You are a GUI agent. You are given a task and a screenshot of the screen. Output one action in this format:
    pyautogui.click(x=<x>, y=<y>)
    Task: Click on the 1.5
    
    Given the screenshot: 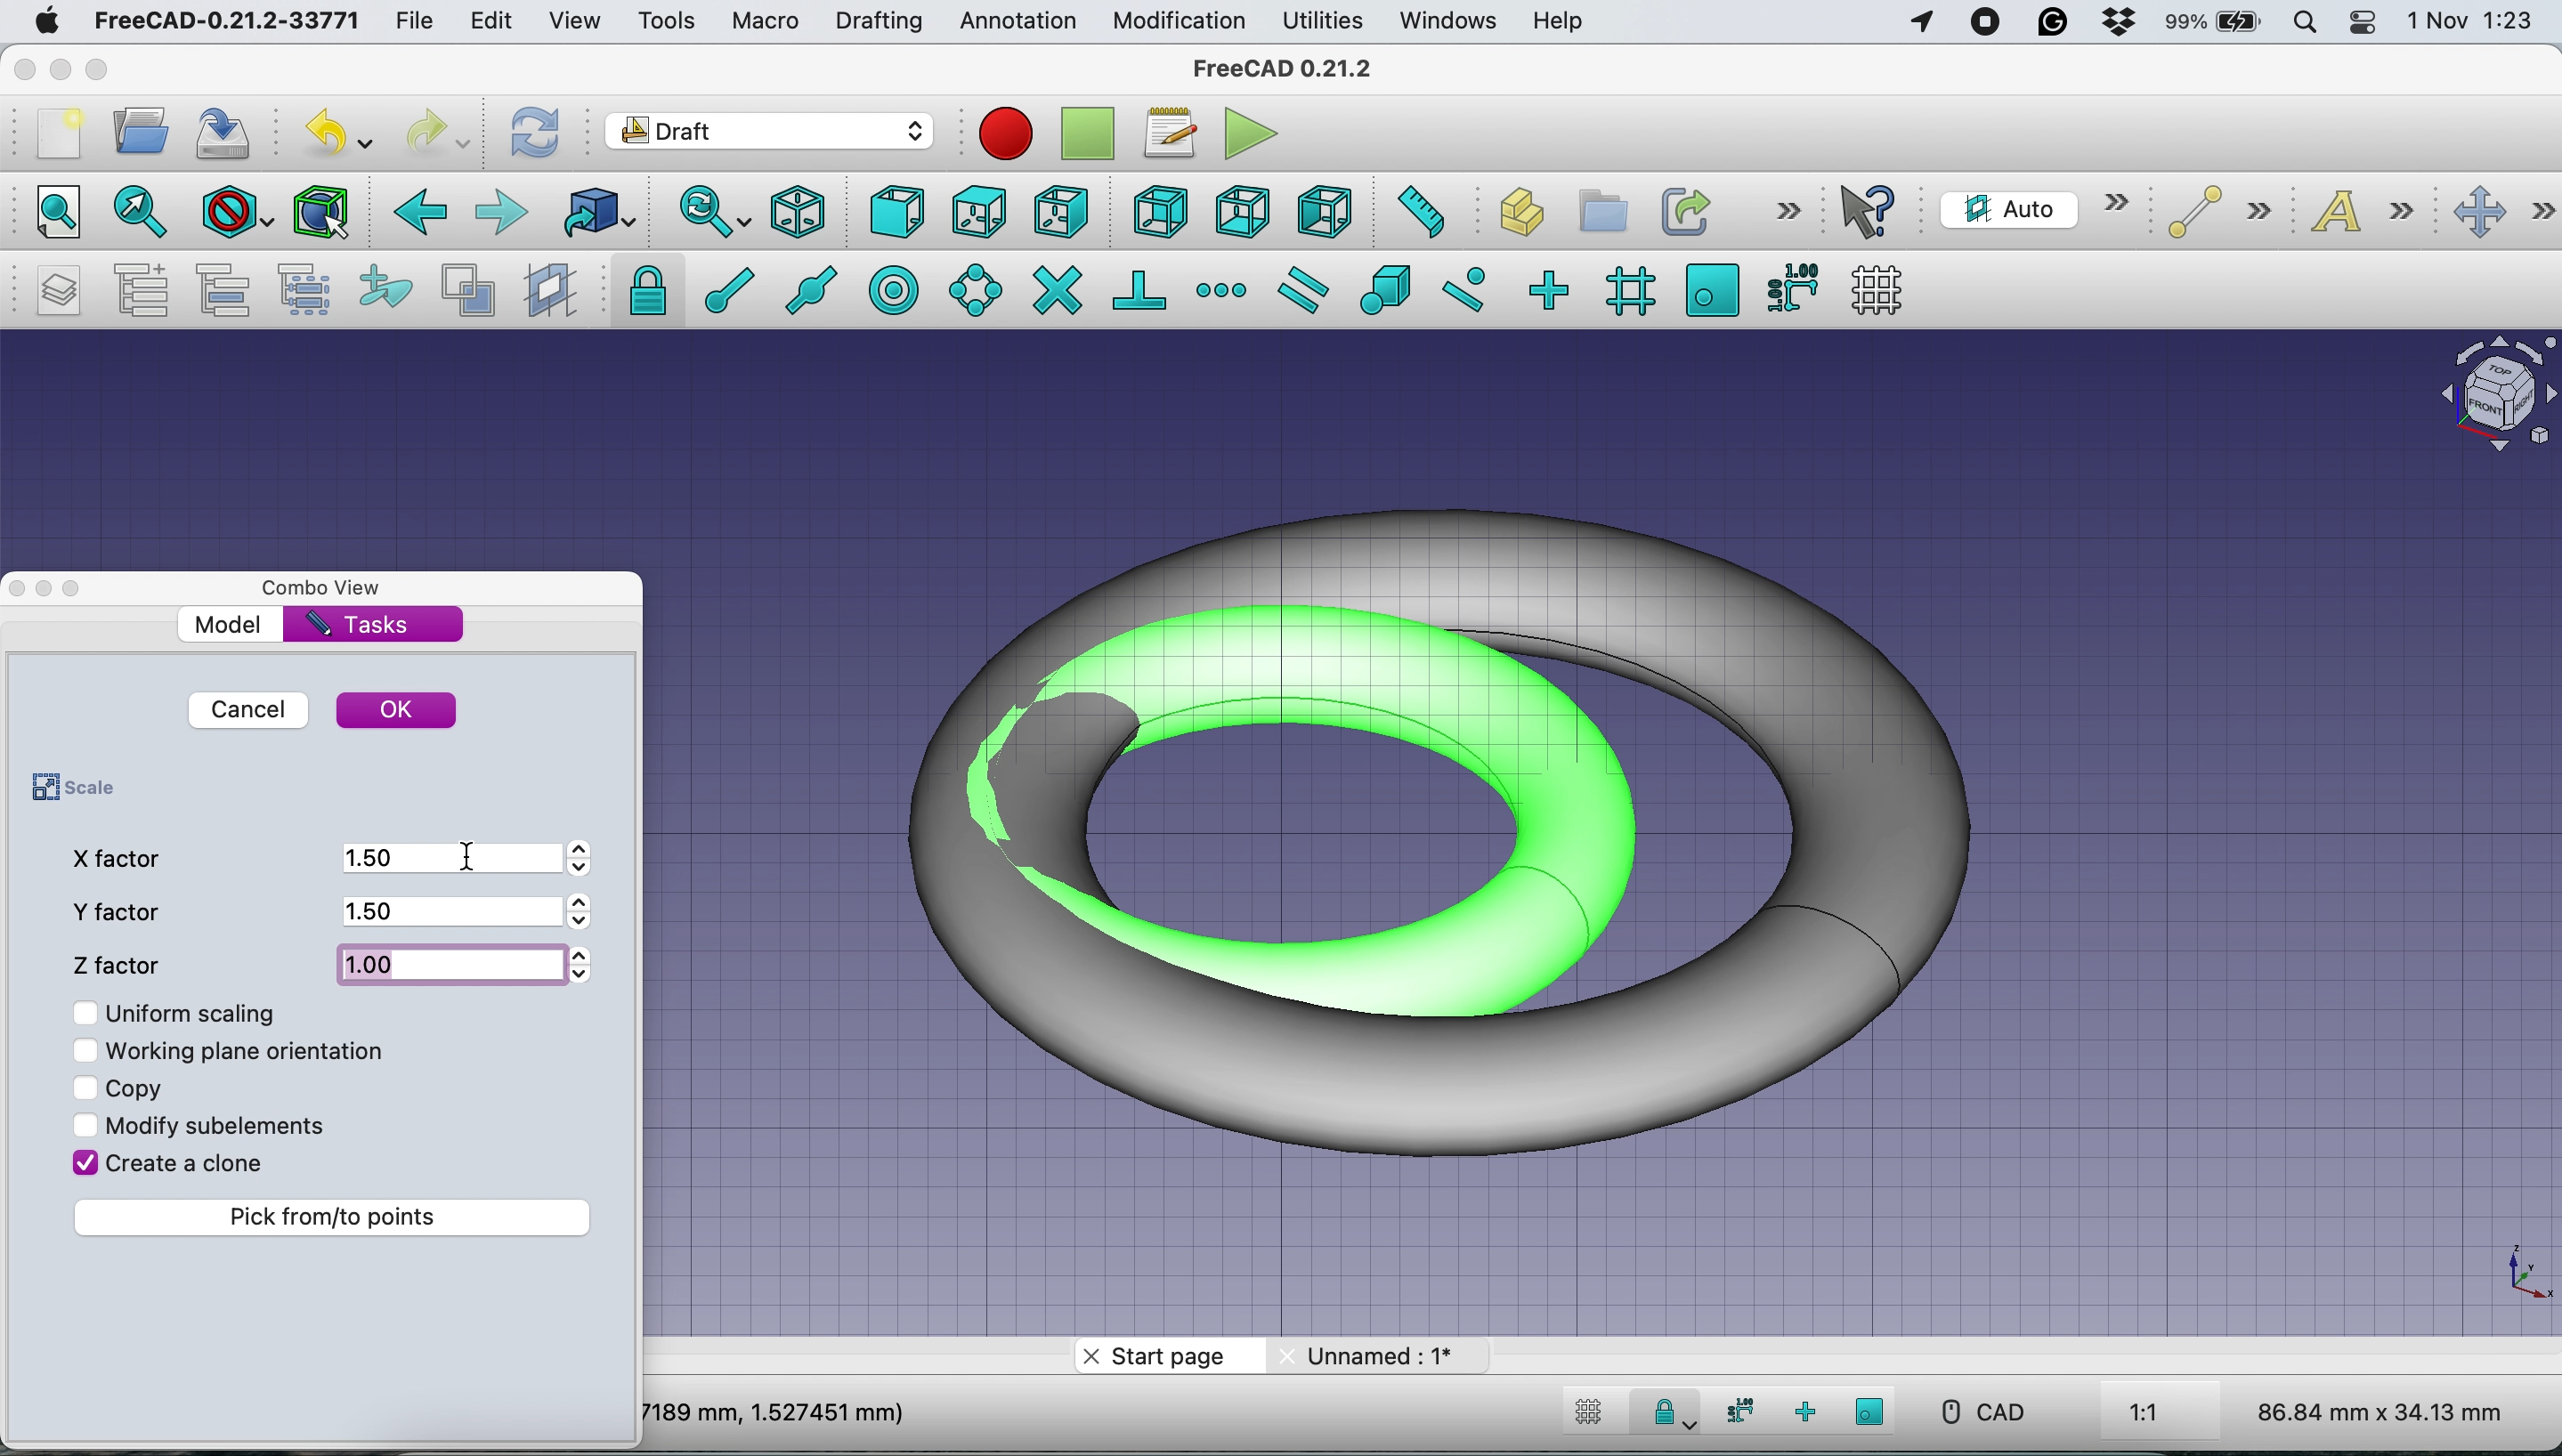 What is the action you would take?
    pyautogui.click(x=446, y=911)
    